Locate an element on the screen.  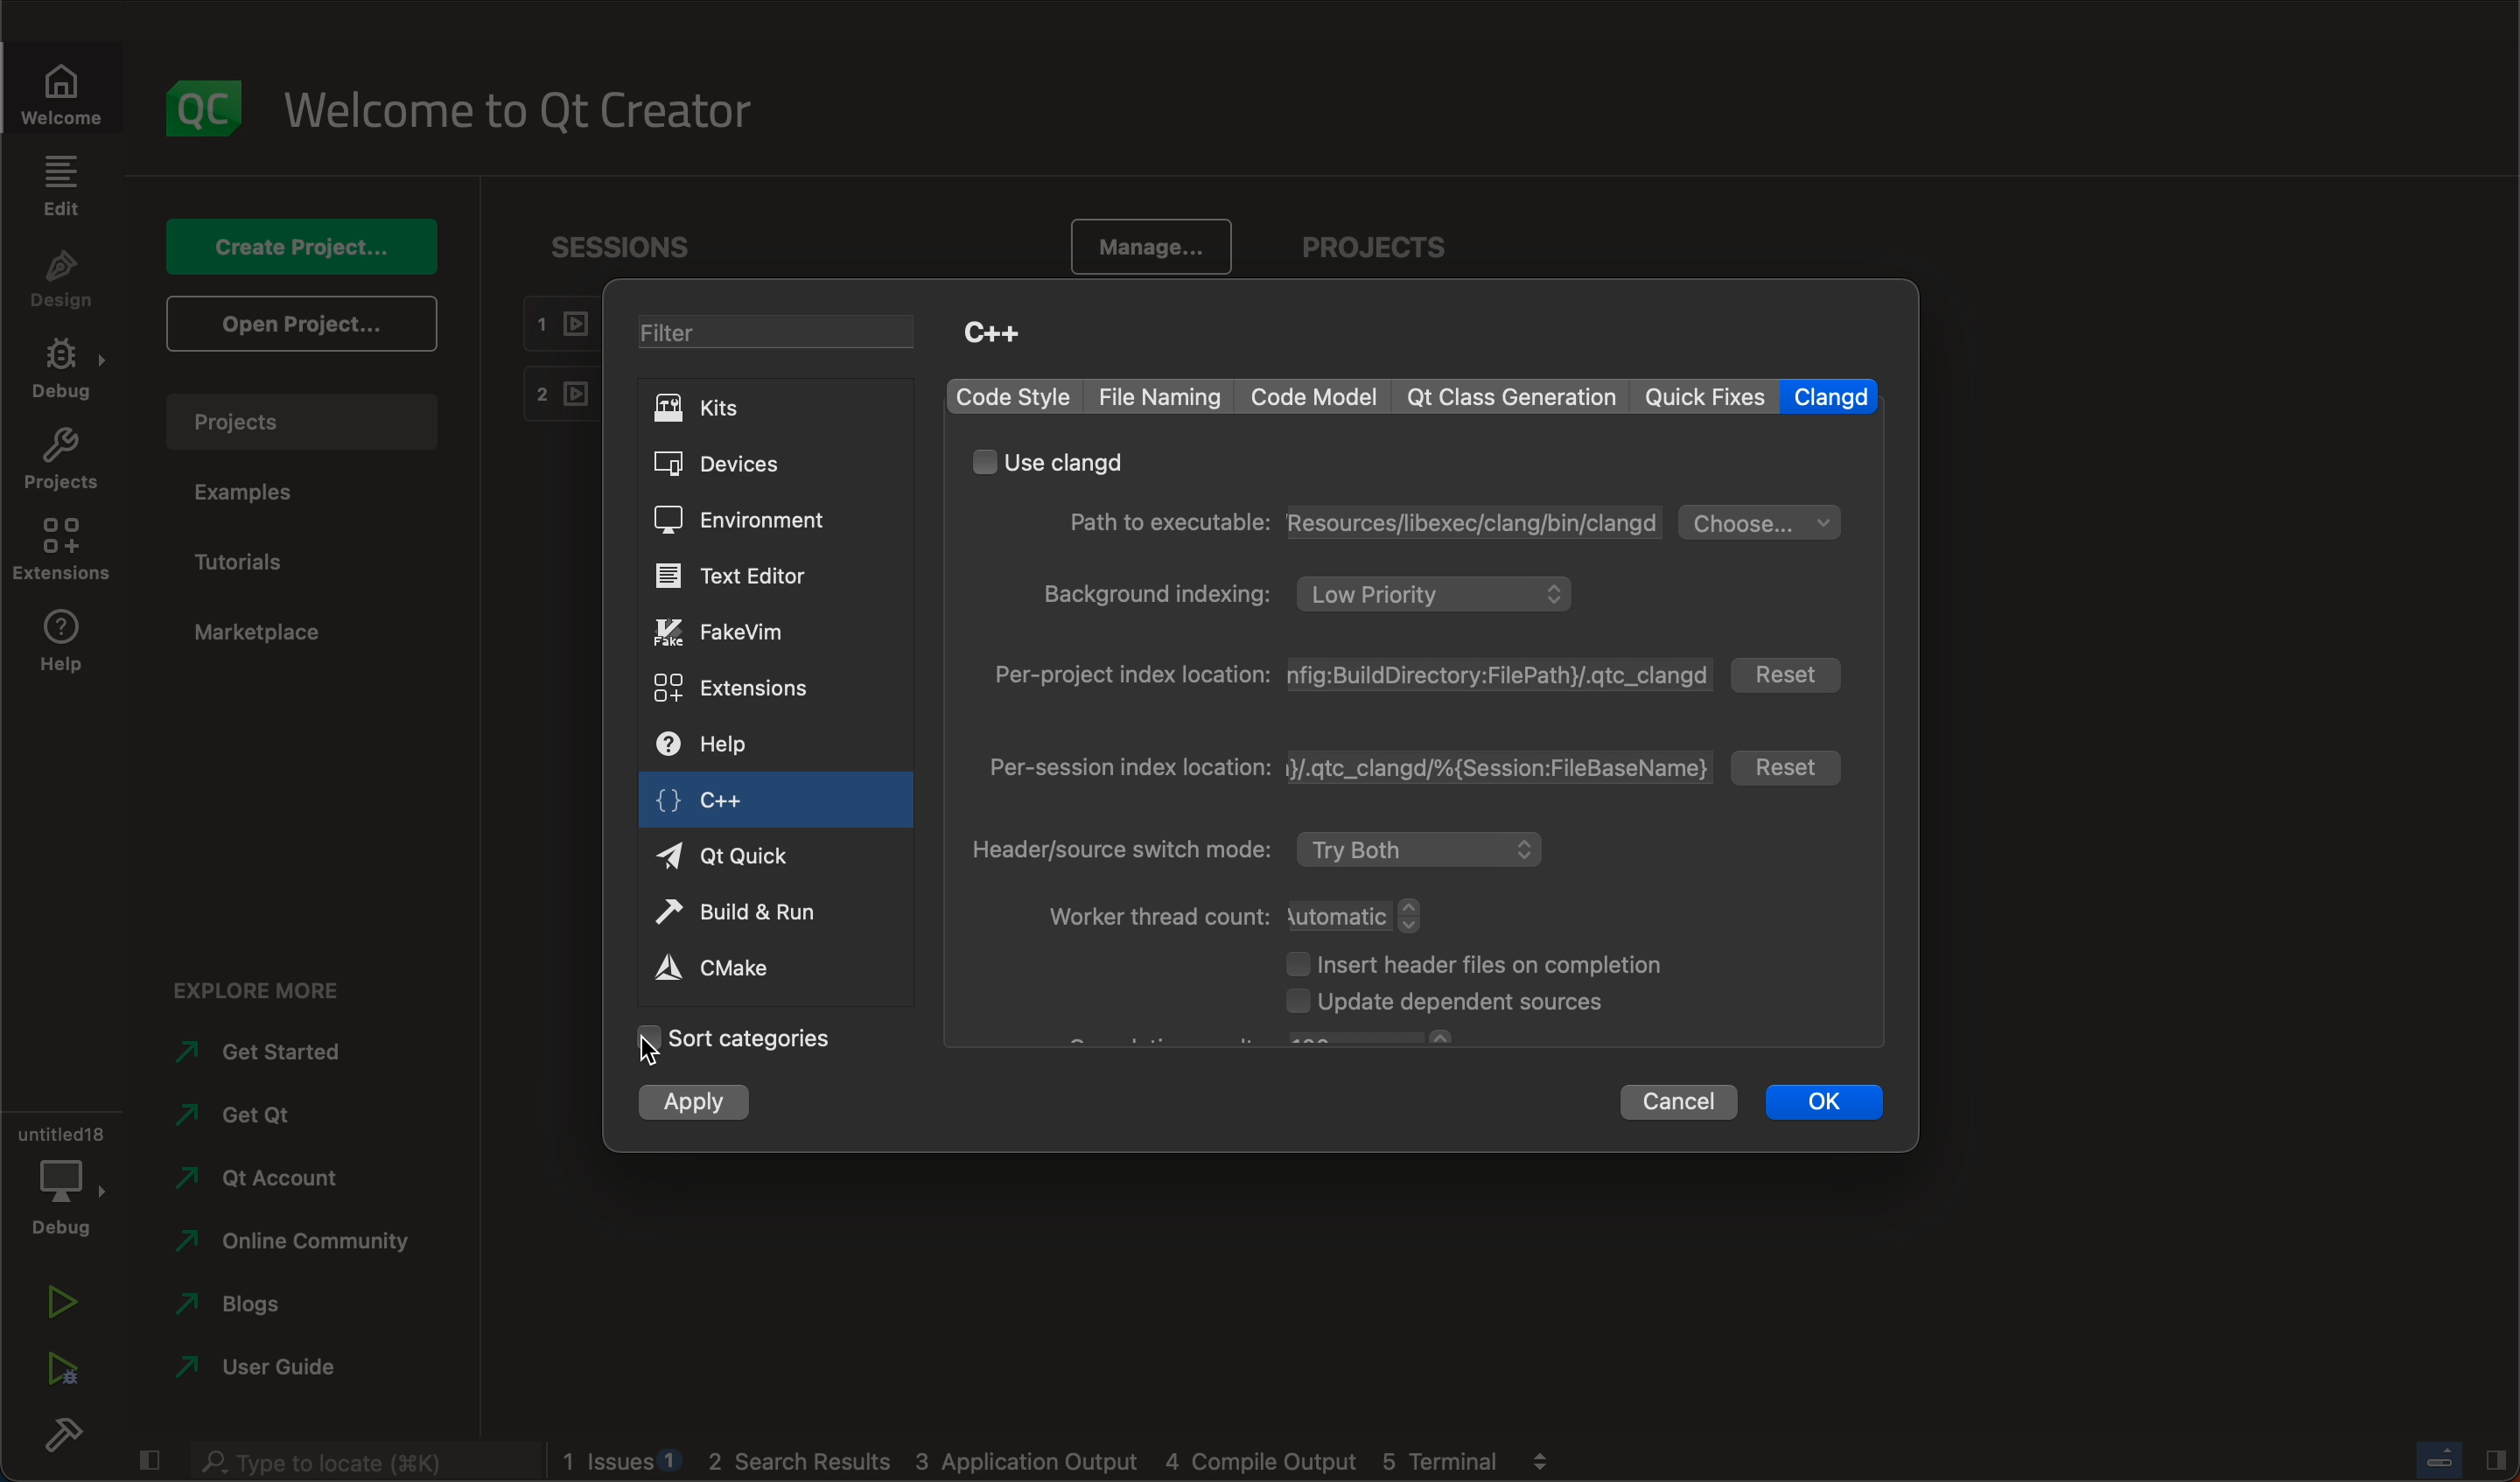
marketplace is located at coordinates (267, 630).